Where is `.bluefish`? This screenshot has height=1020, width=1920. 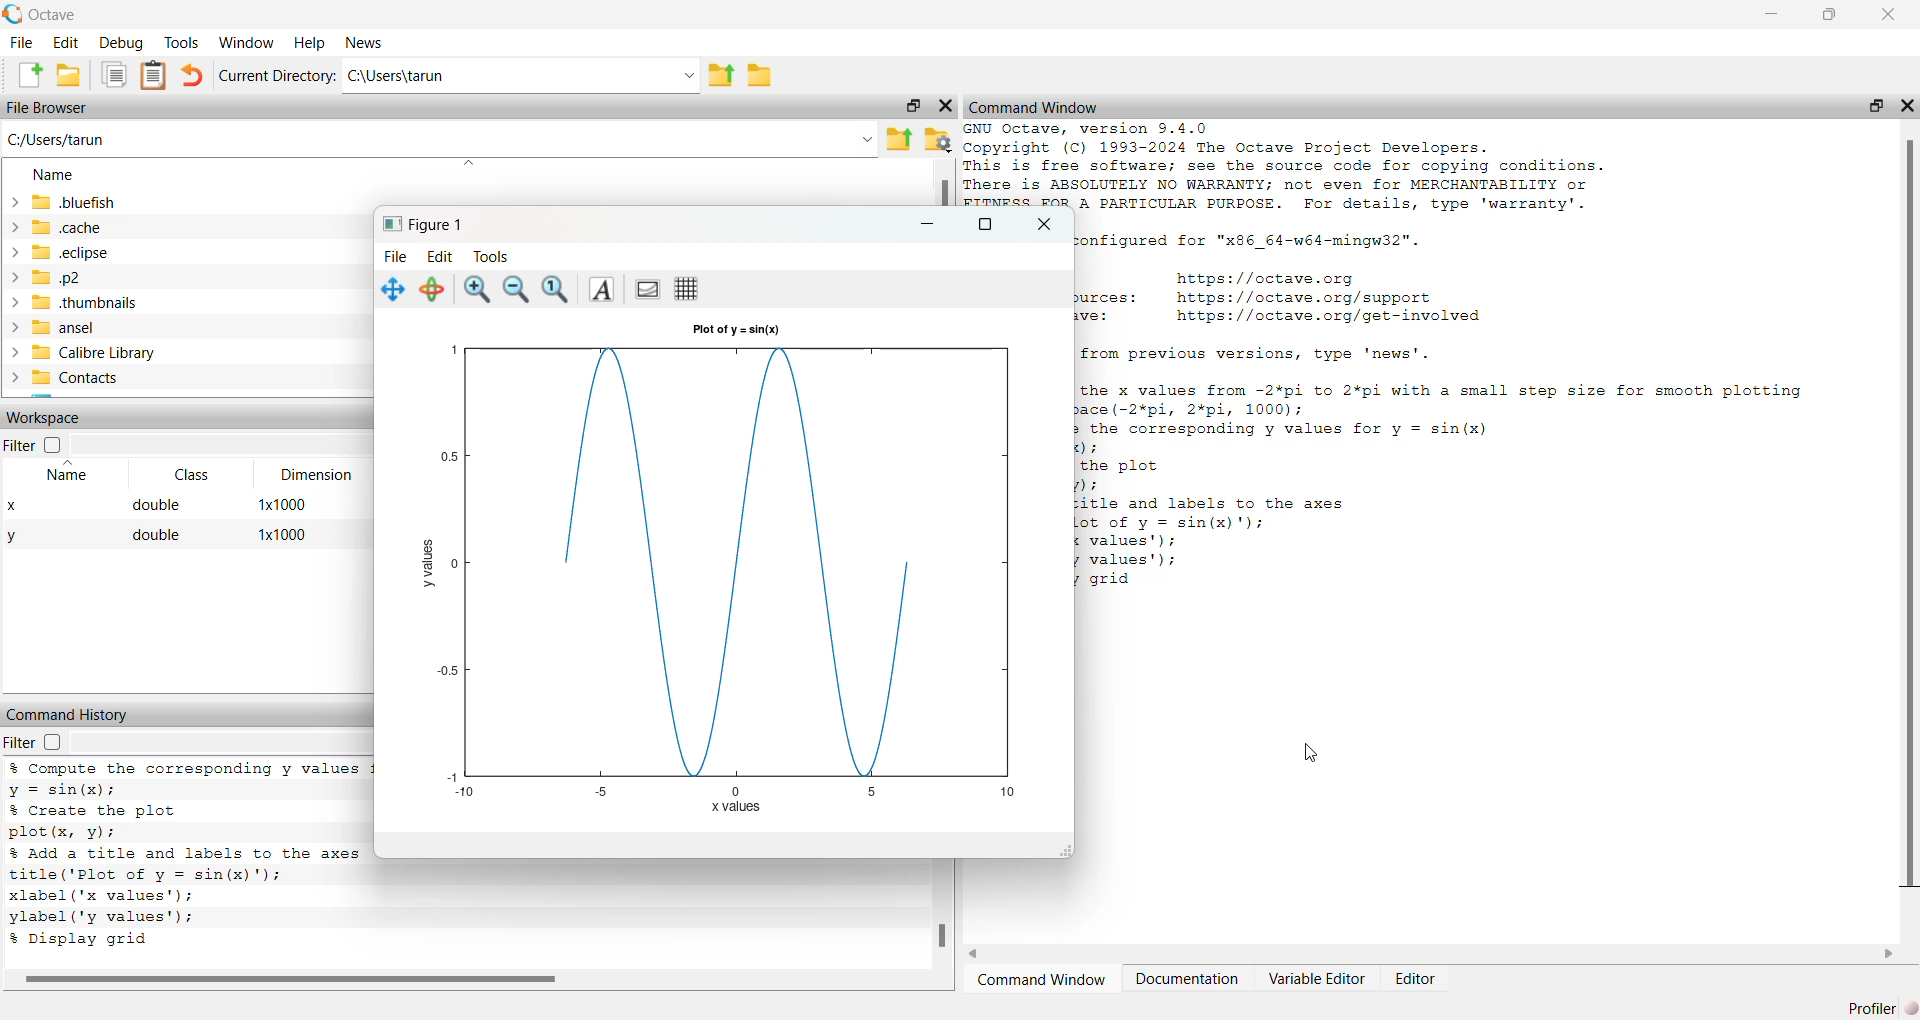
.bluefish is located at coordinates (70, 202).